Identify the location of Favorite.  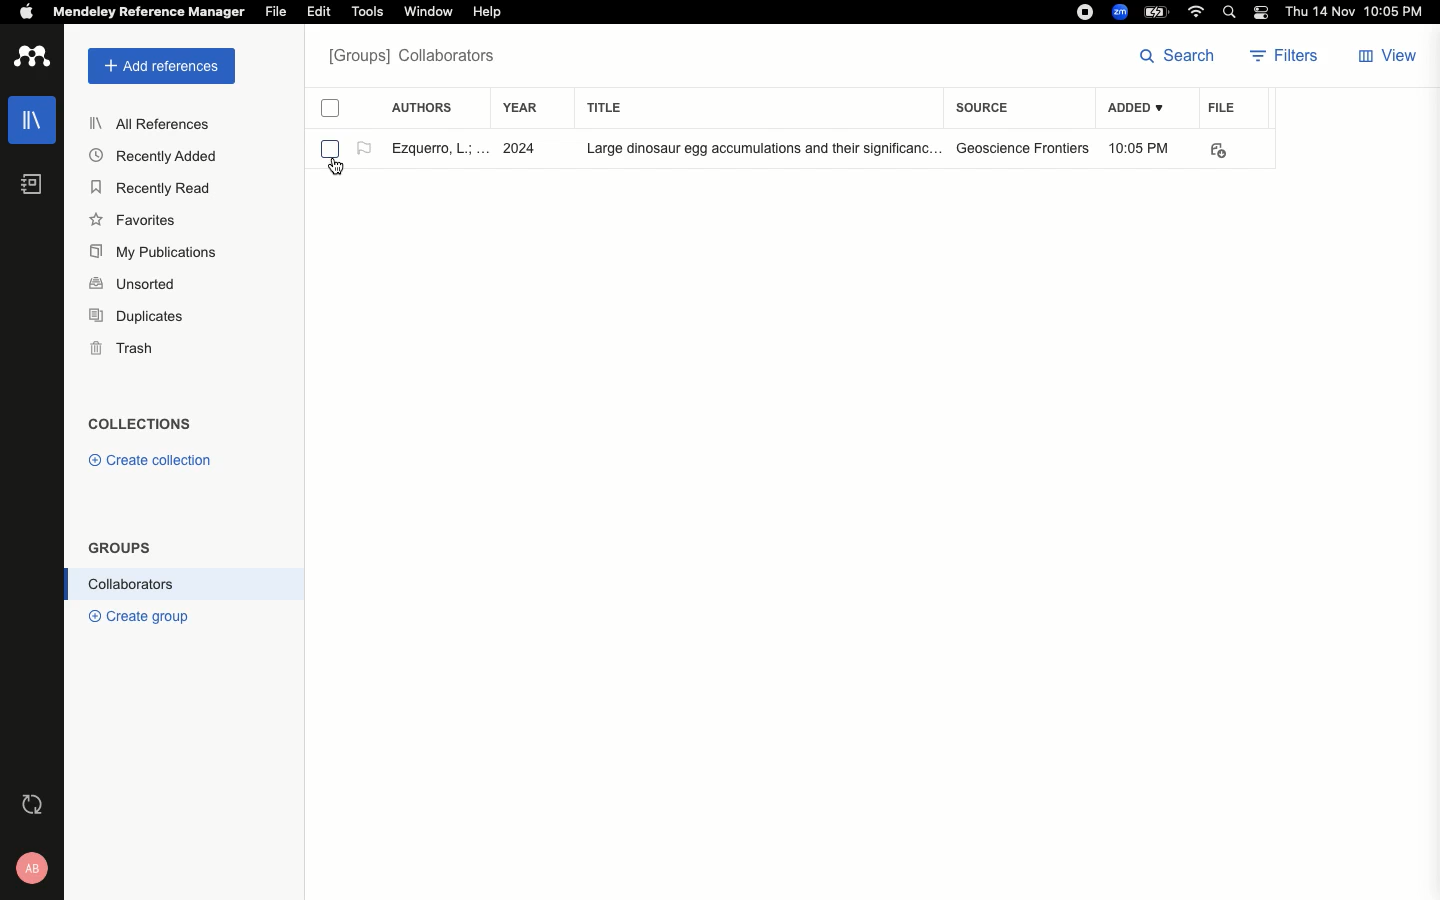
(436, 147).